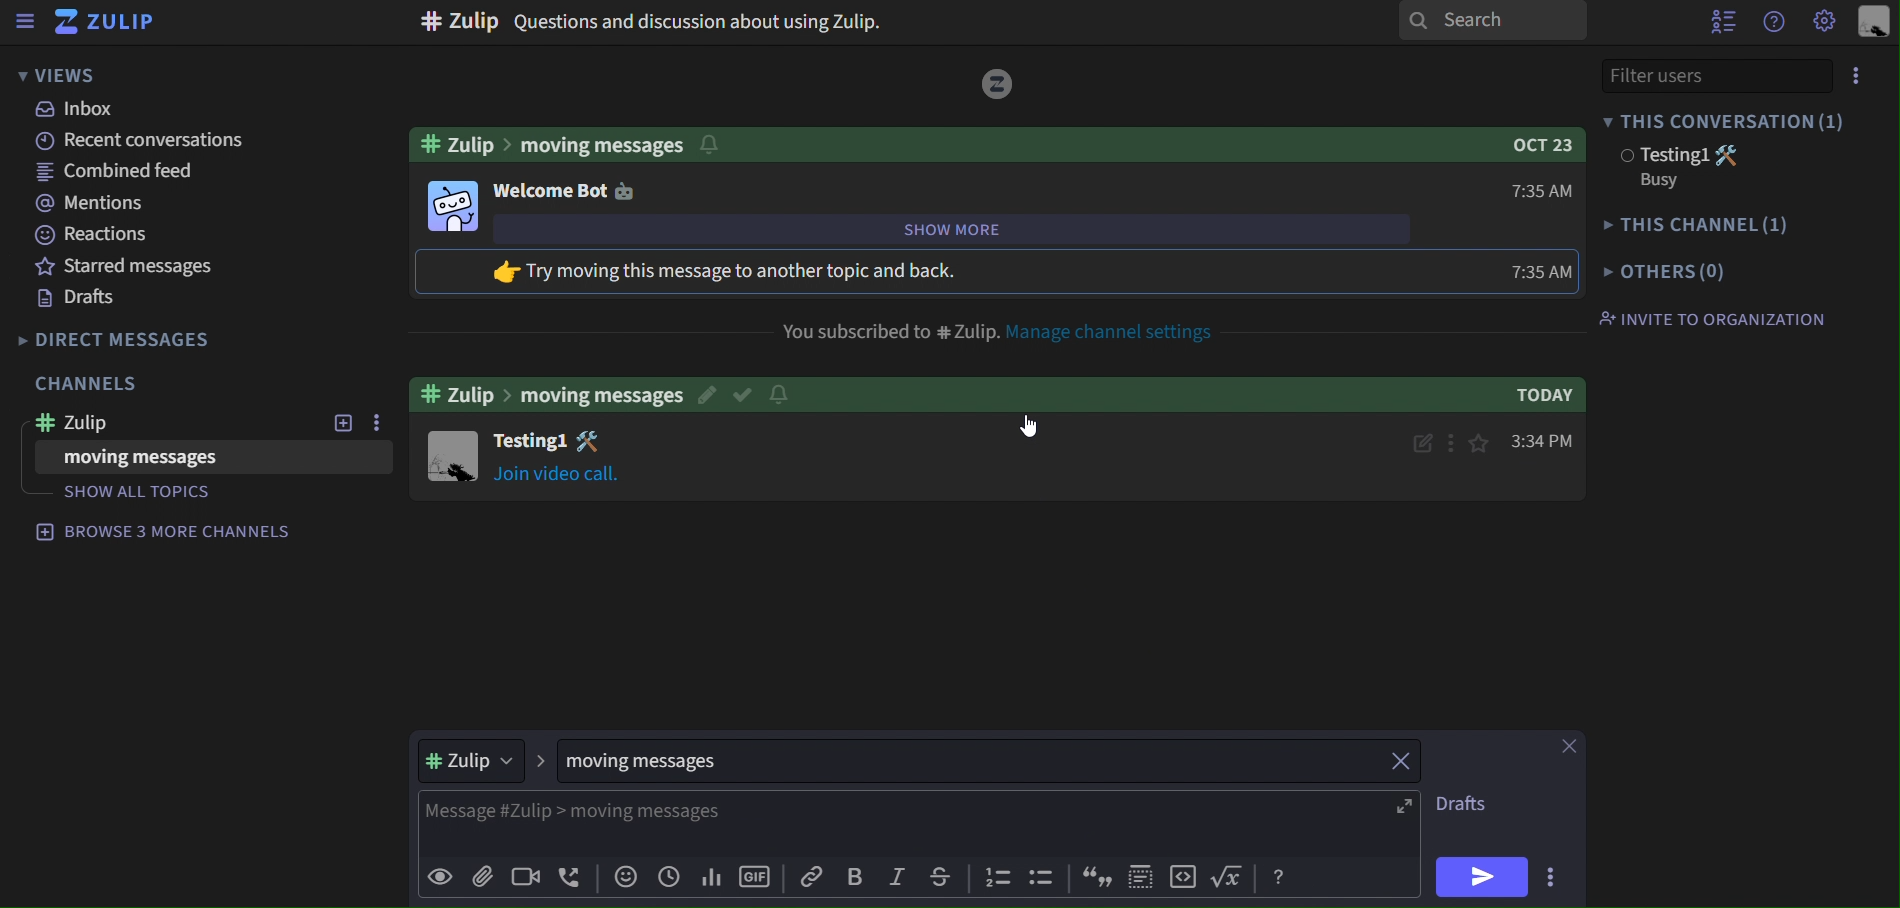 Image resolution: width=1900 pixels, height=908 pixels. Describe the element at coordinates (709, 392) in the screenshot. I see `edit` at that location.